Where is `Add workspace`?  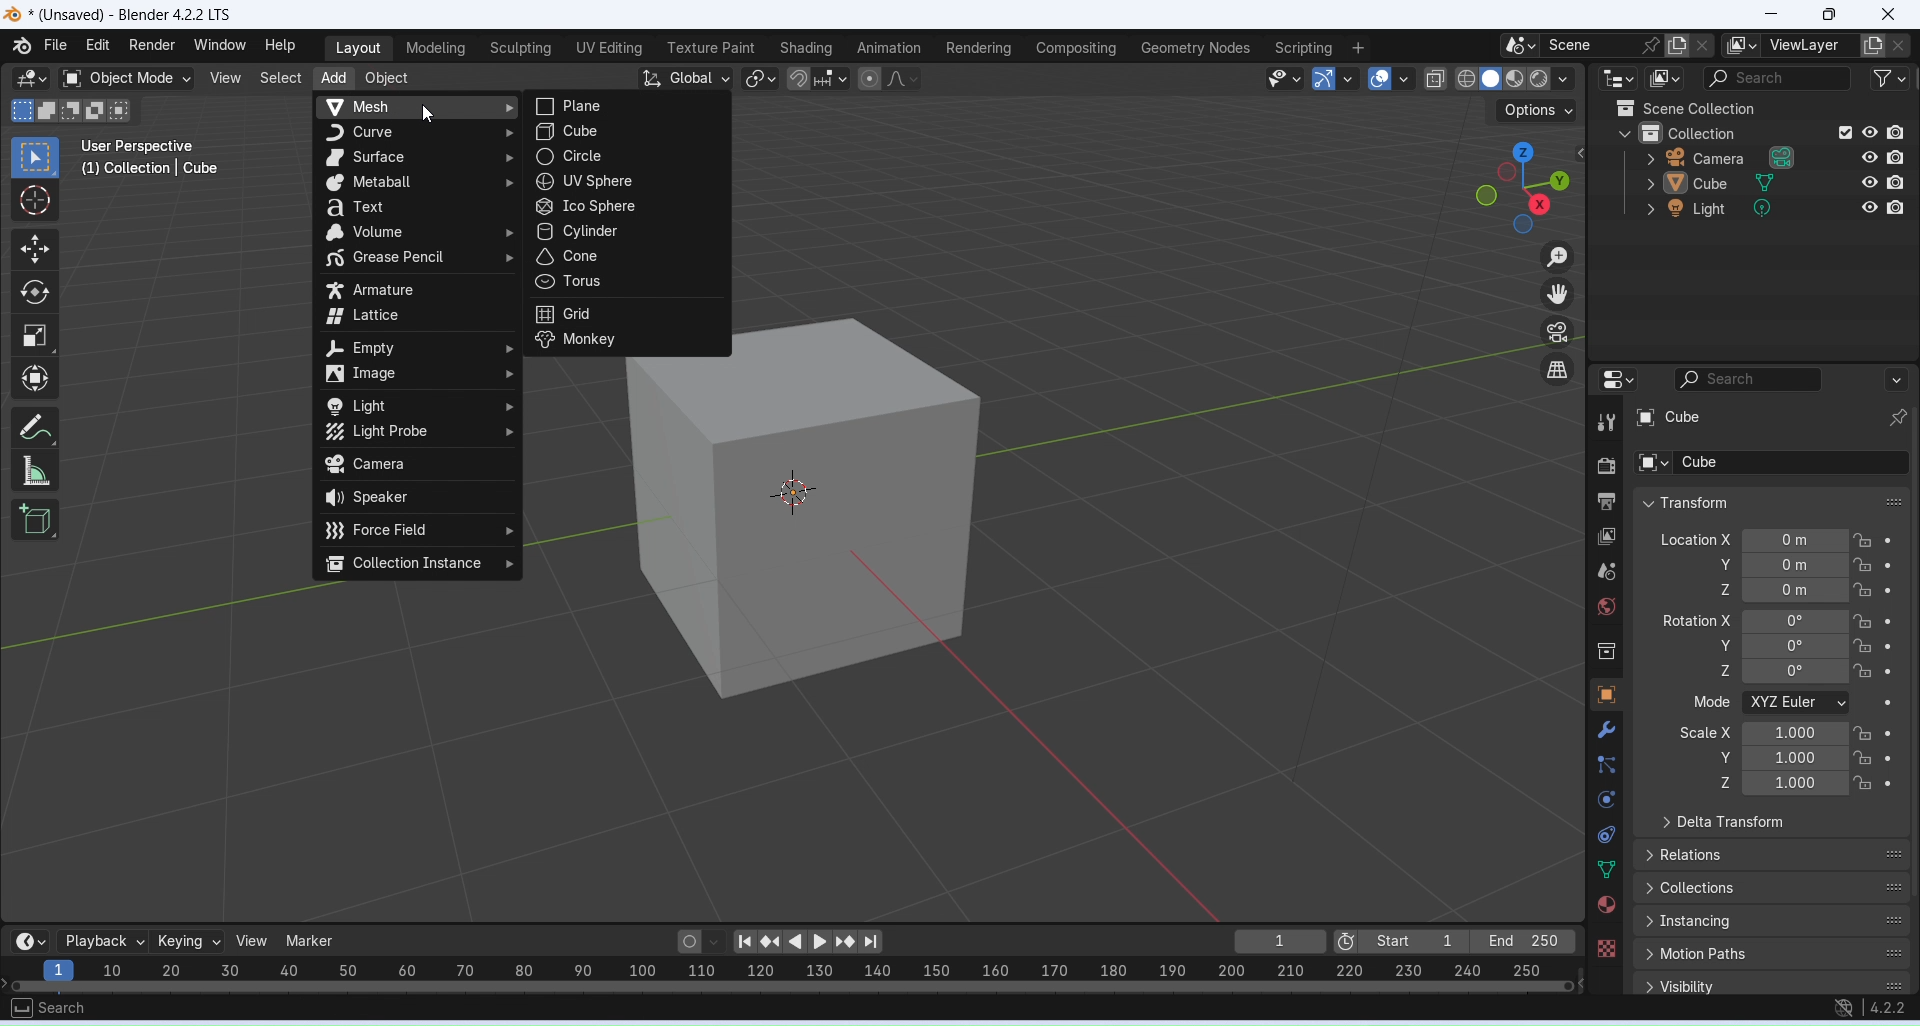
Add workspace is located at coordinates (1357, 50).